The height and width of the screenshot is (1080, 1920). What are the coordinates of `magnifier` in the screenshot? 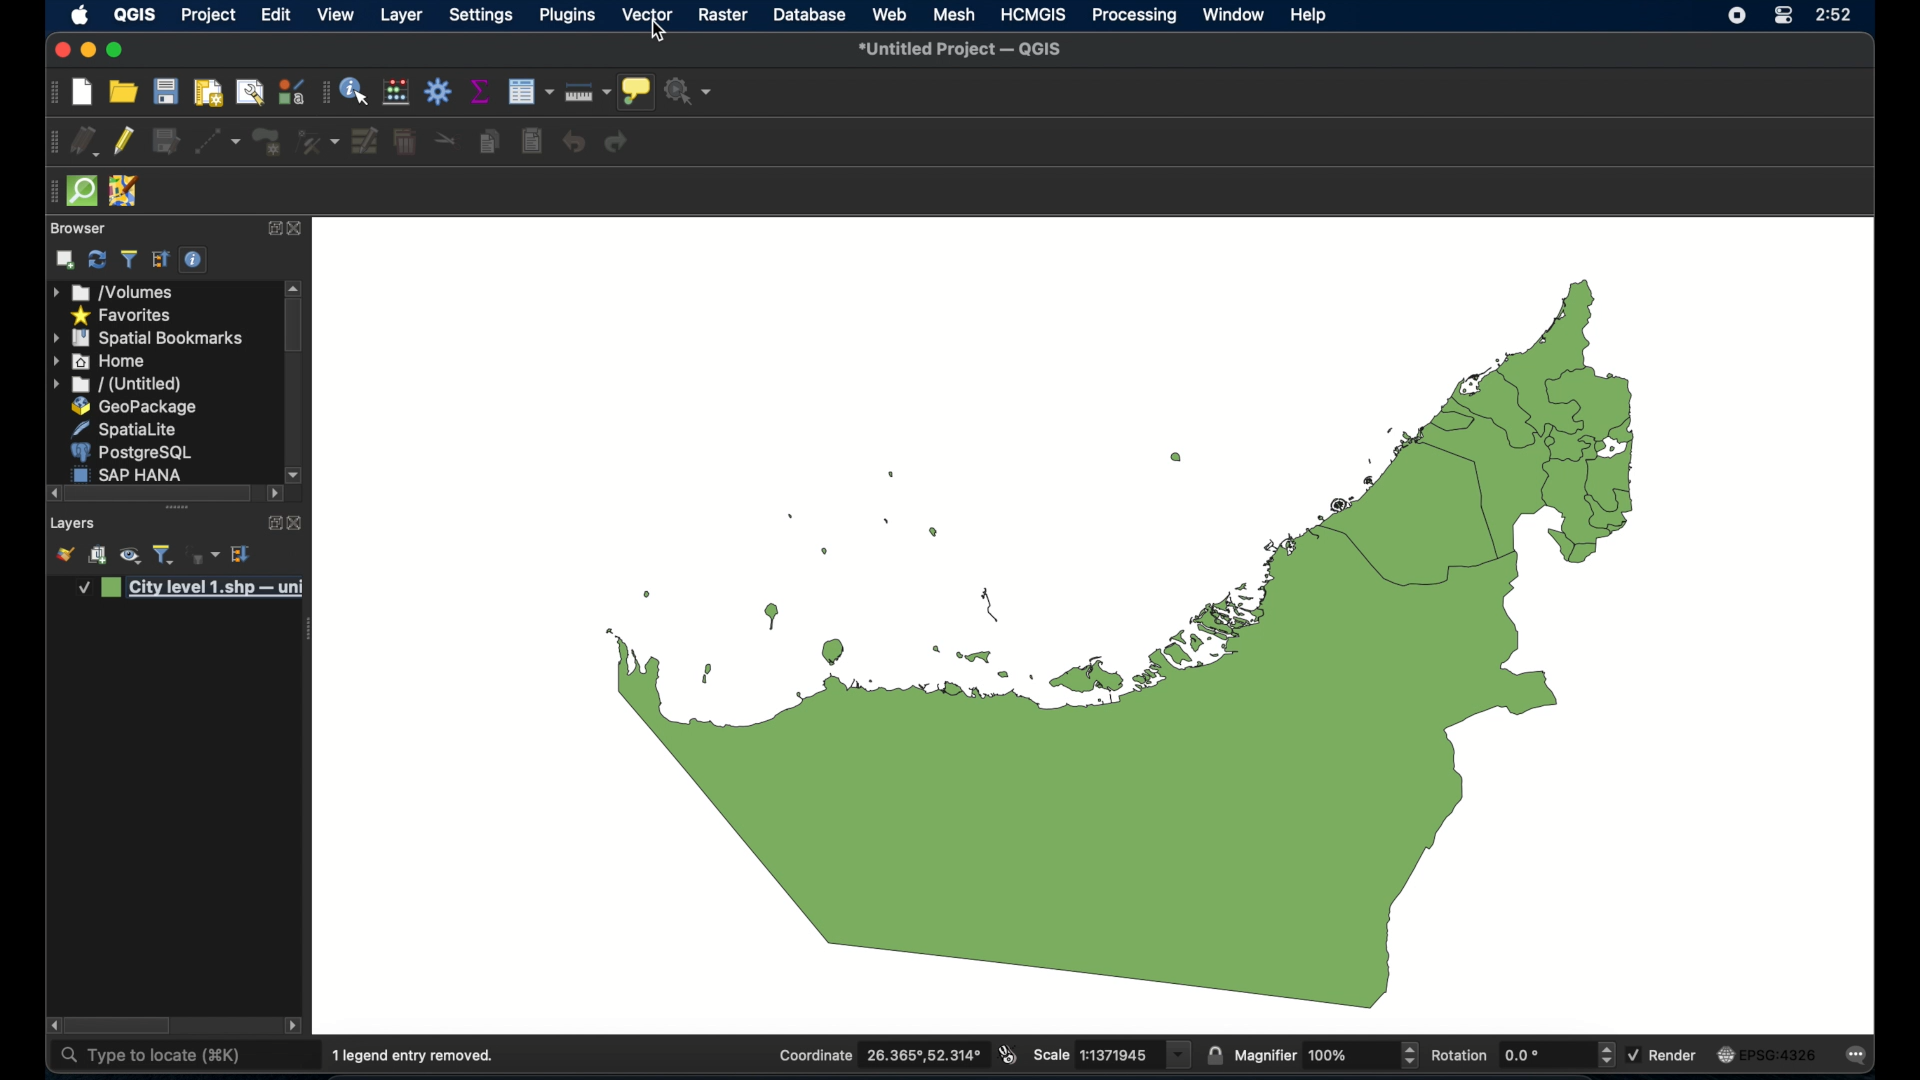 It's located at (1327, 1054).